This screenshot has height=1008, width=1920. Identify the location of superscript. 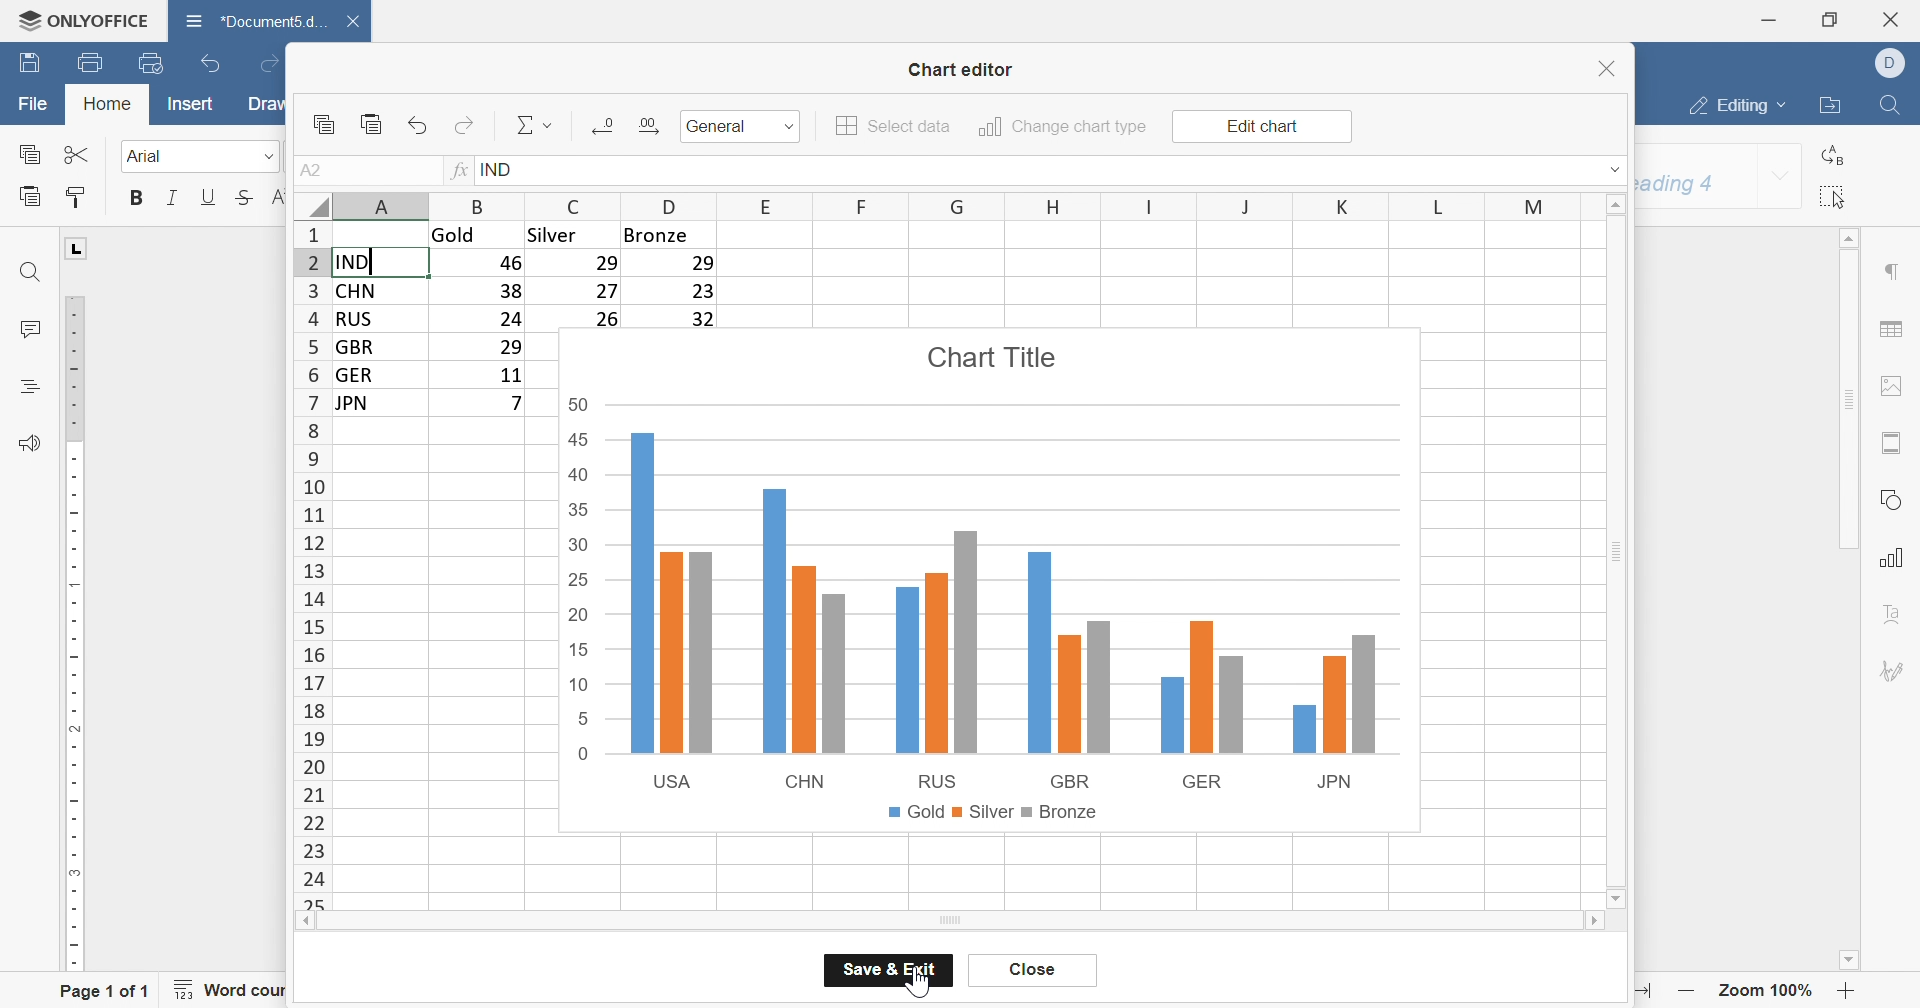
(280, 197).